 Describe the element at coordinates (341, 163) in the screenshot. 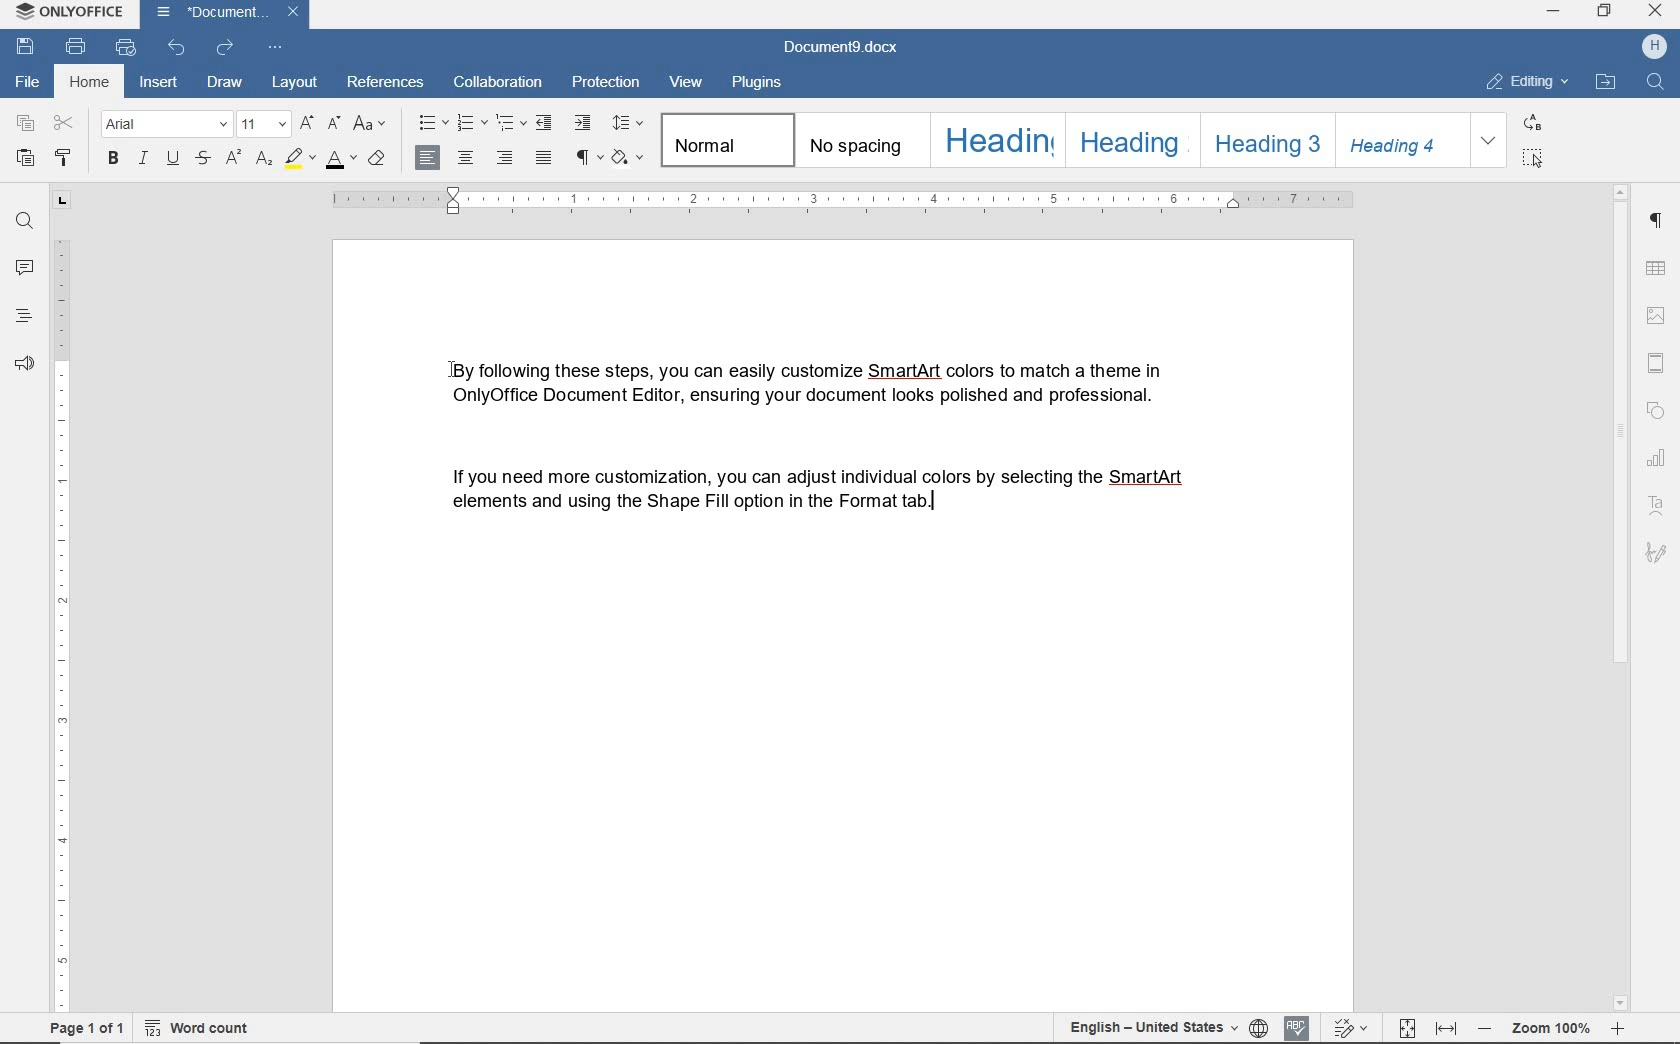

I see `font color` at that location.